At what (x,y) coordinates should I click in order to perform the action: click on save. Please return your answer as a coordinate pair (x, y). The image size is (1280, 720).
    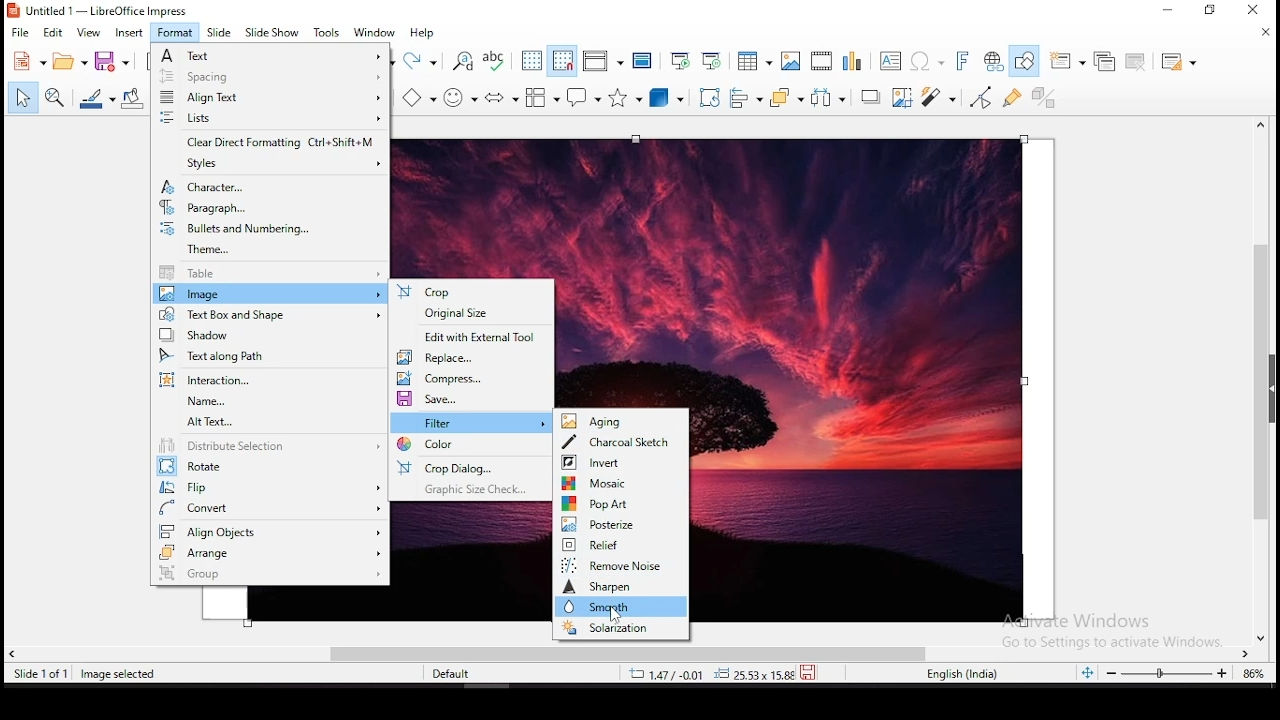
    Looking at the image, I should click on (473, 399).